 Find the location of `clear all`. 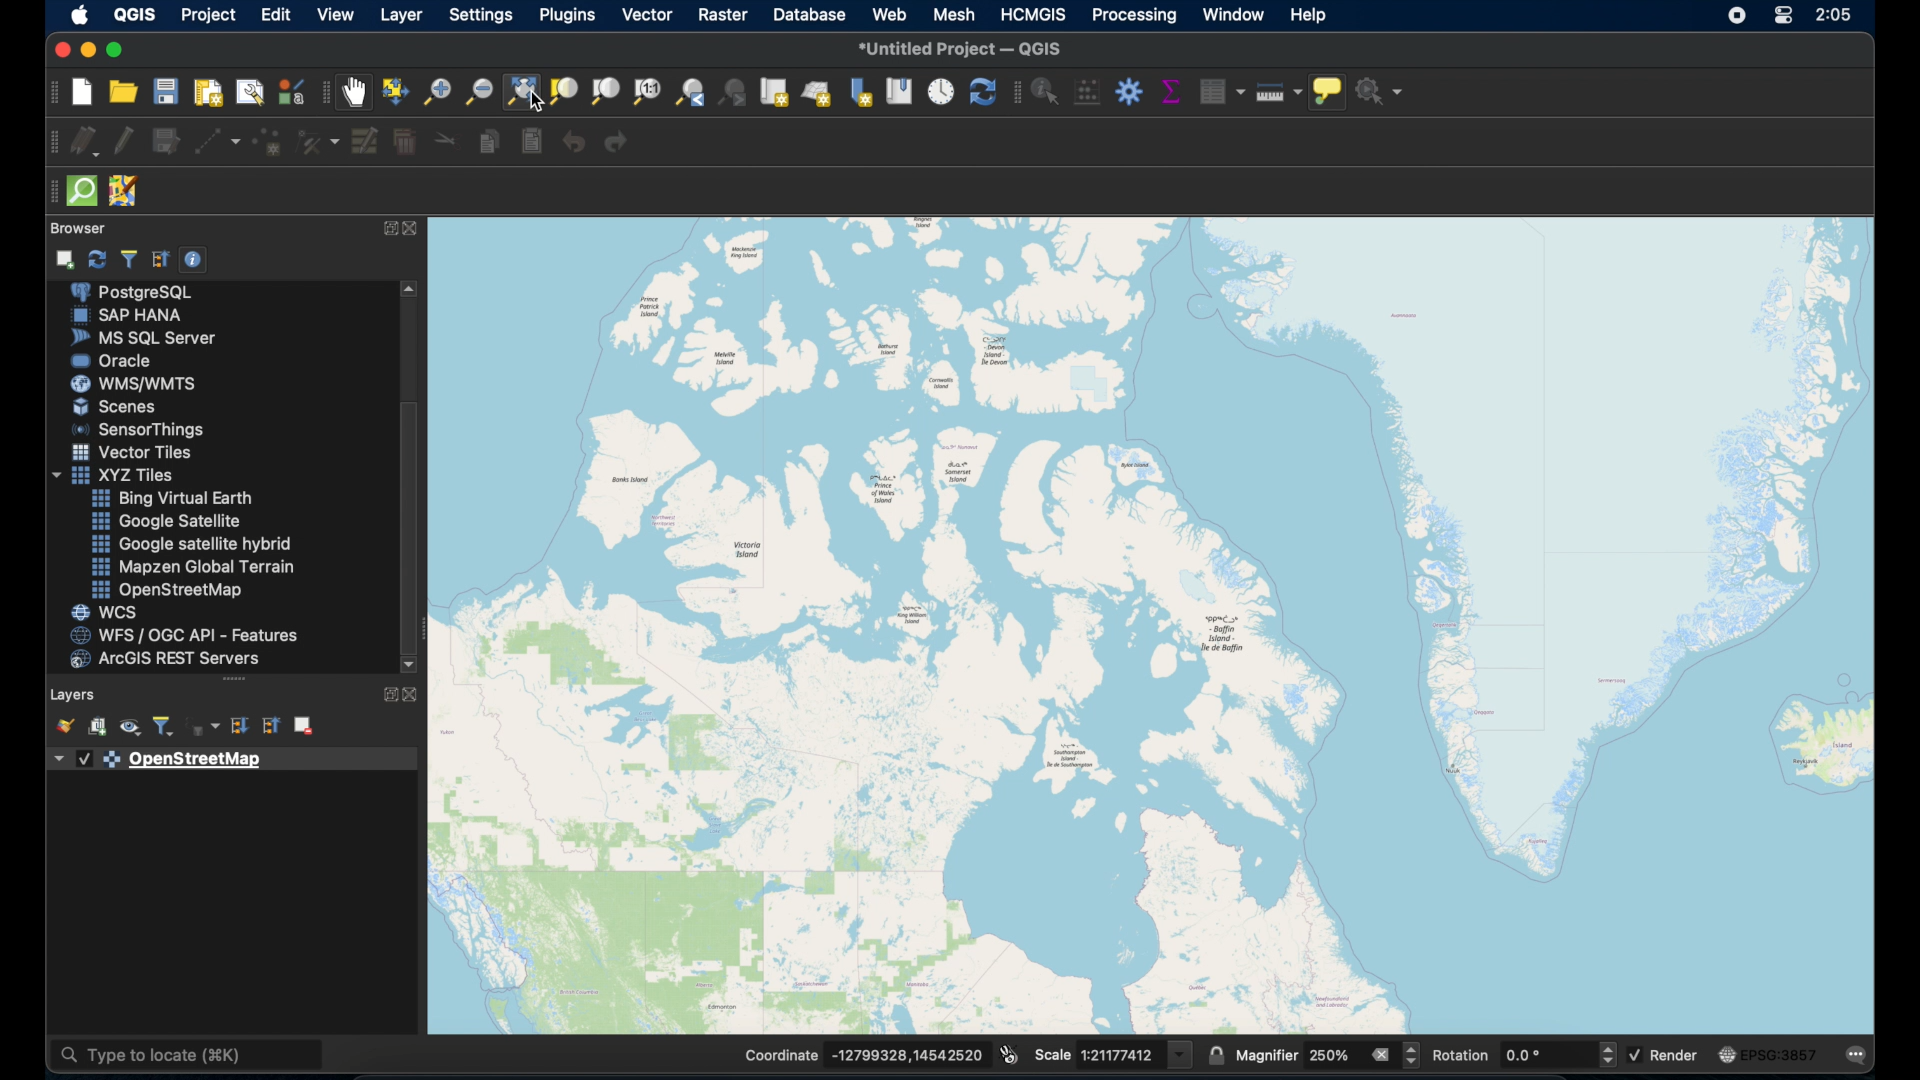

clear all is located at coordinates (1382, 1055).